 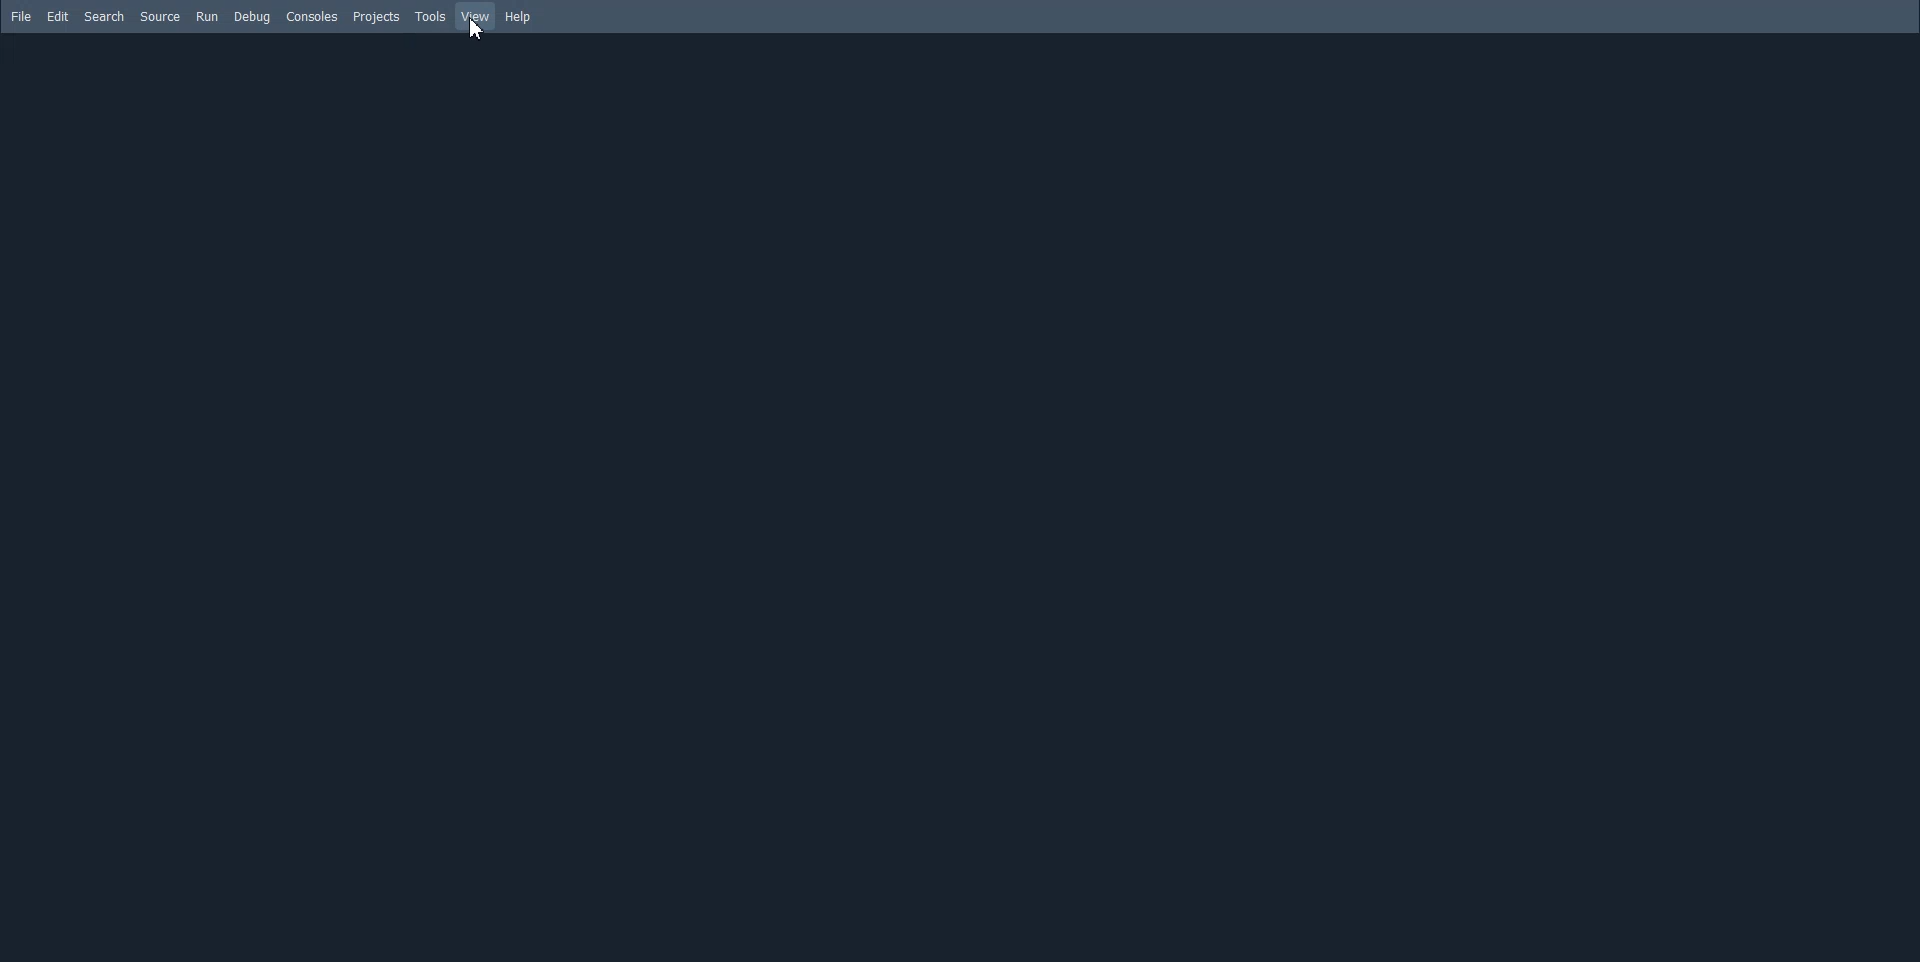 What do you see at coordinates (312, 17) in the screenshot?
I see `Consoles` at bounding box center [312, 17].